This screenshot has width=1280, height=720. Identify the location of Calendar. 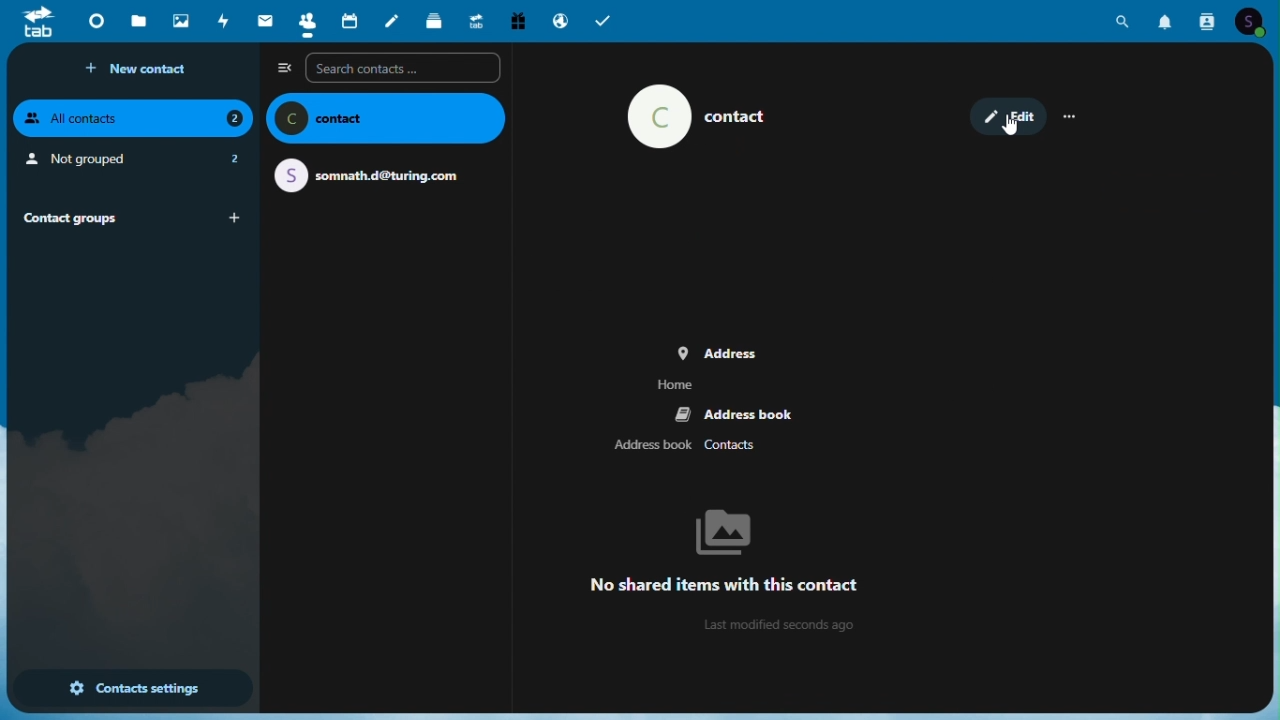
(349, 22).